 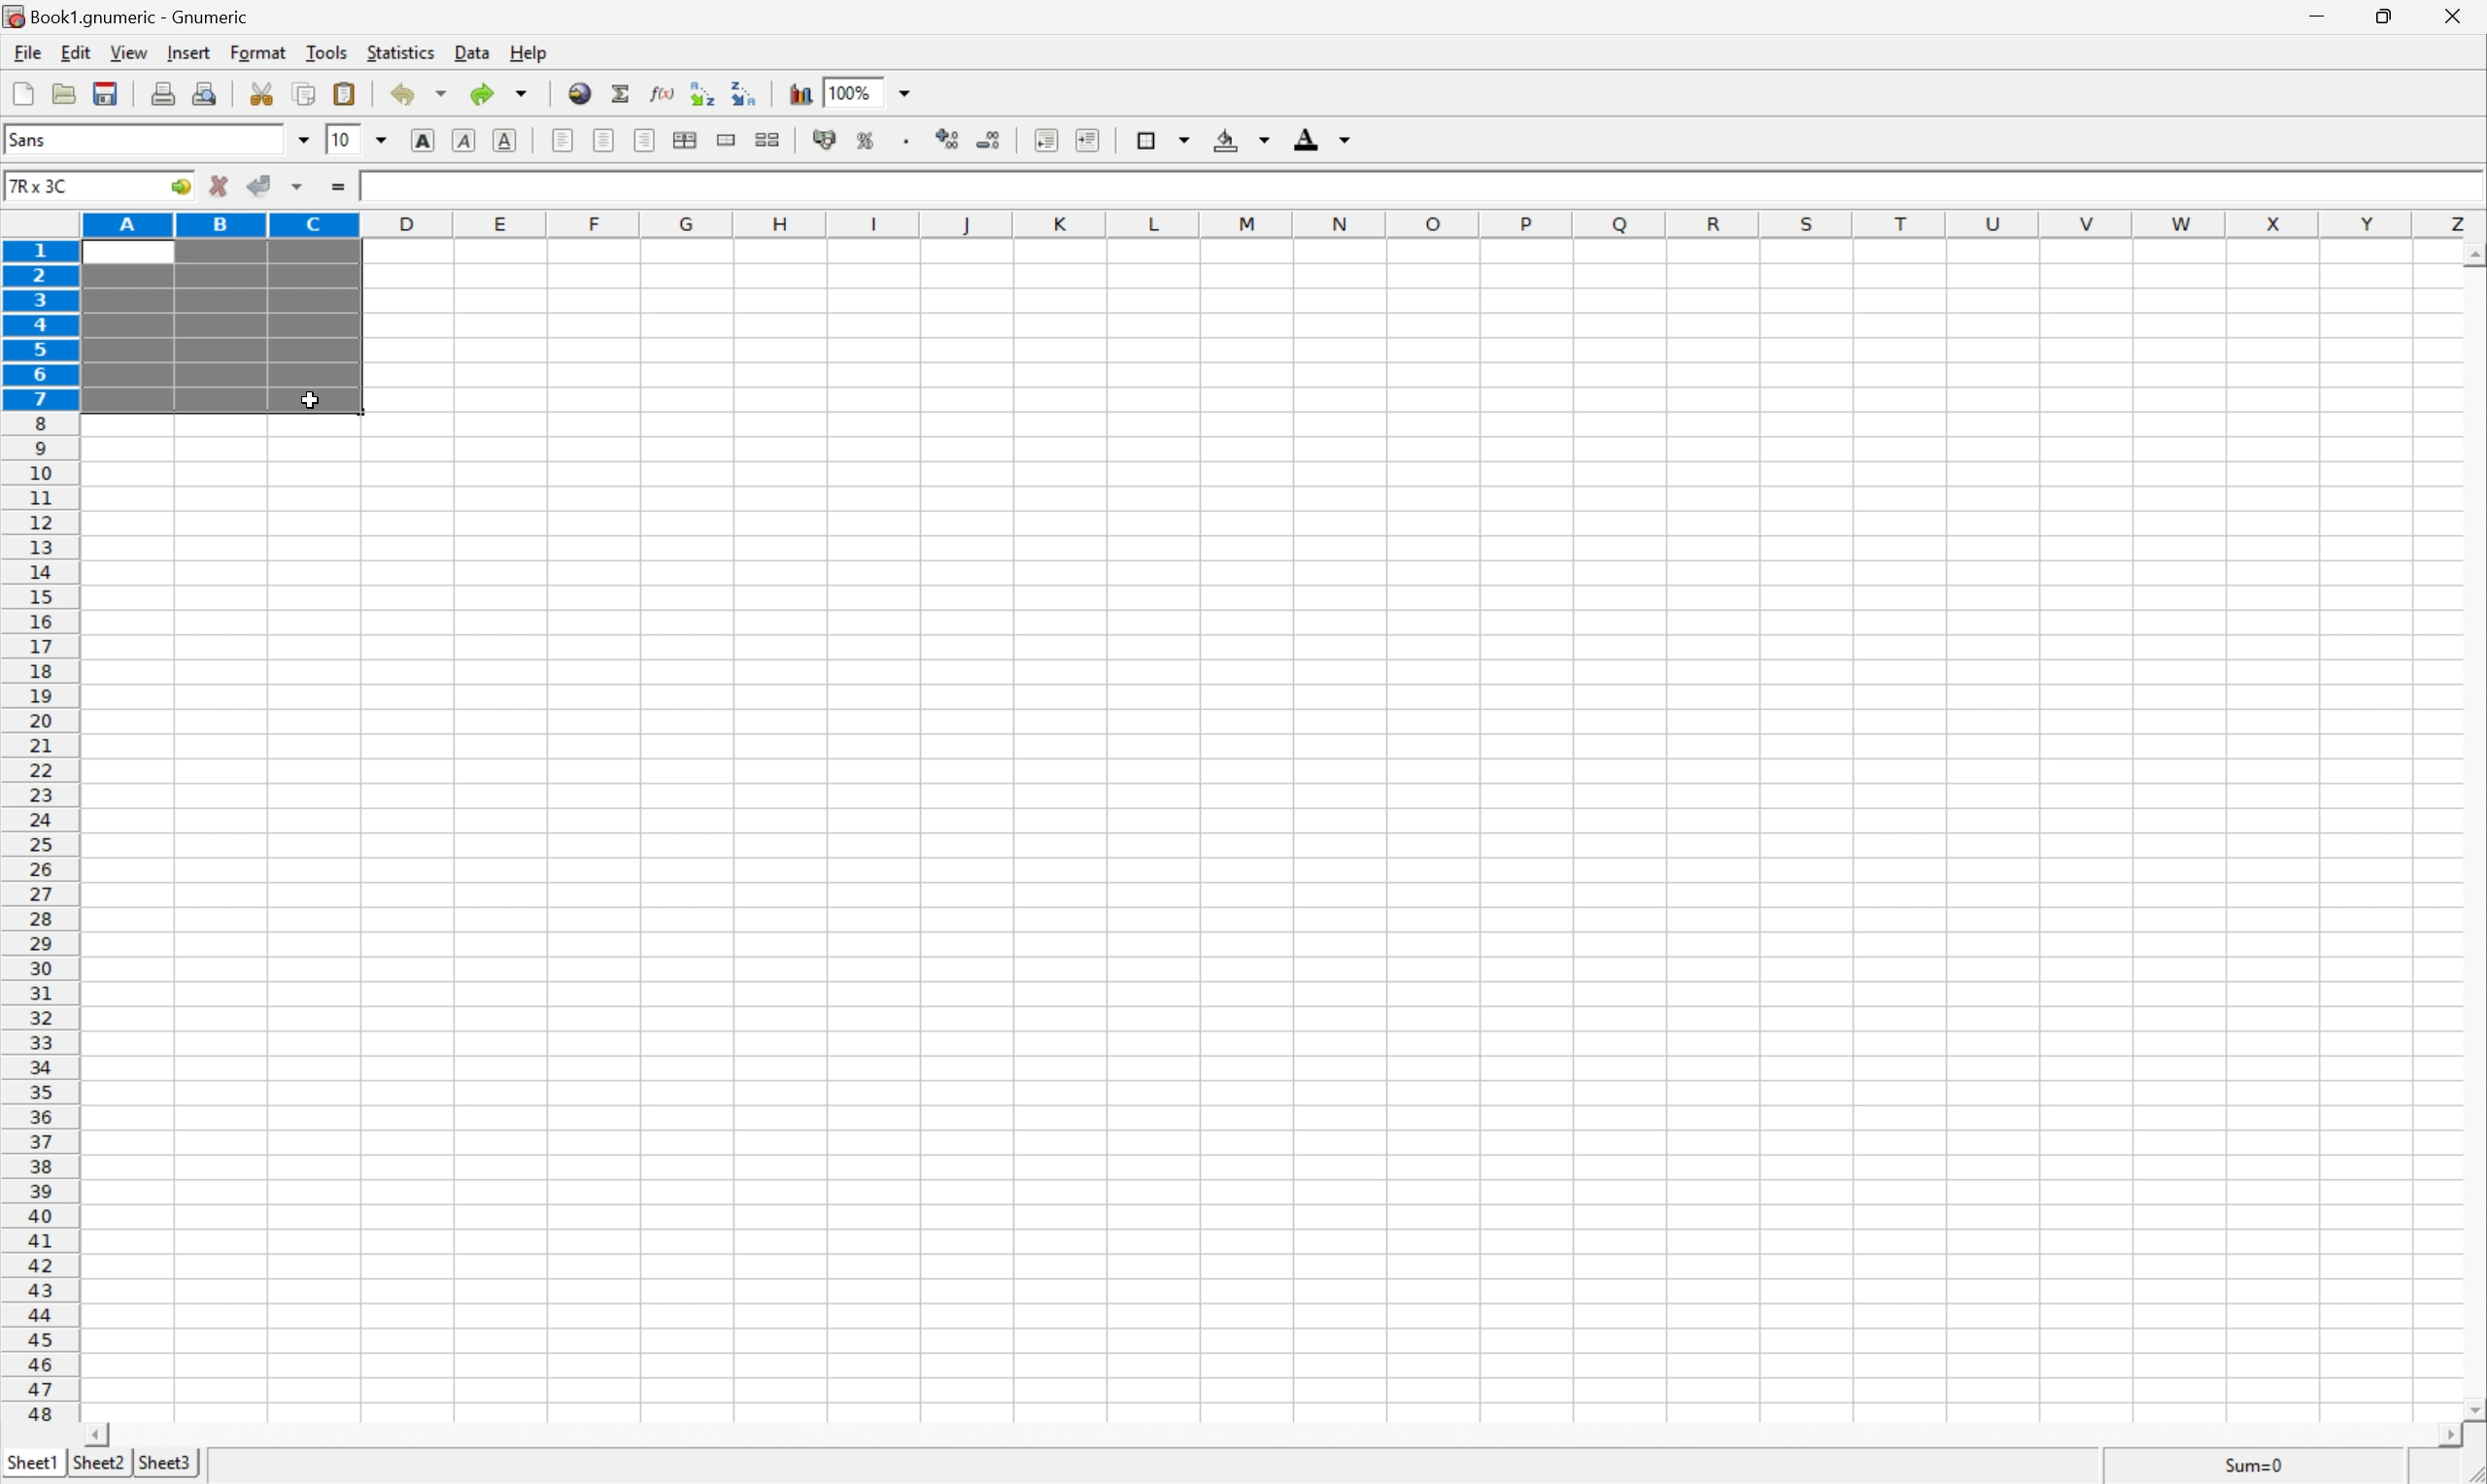 What do you see at coordinates (76, 186) in the screenshot?
I see `7R×3C` at bounding box center [76, 186].